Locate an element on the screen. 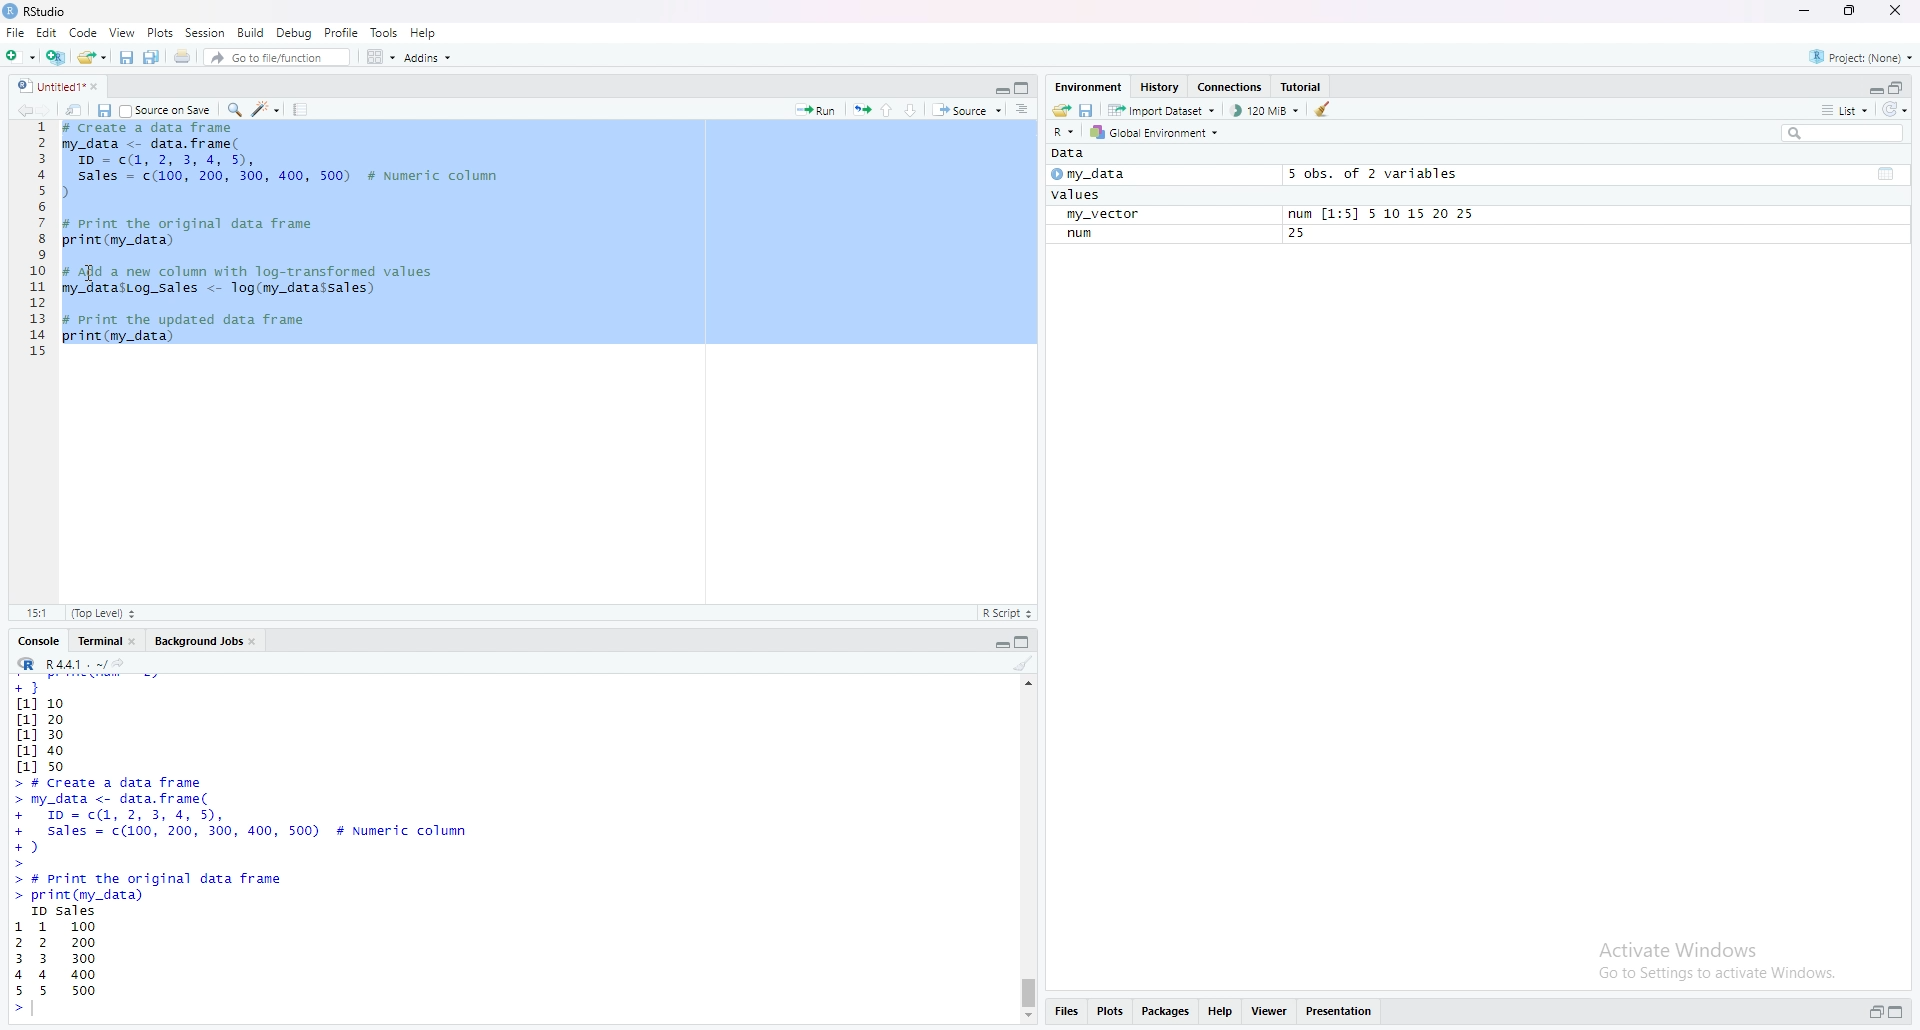 The height and width of the screenshot is (1030, 1920). print data frame function is located at coordinates (167, 887).